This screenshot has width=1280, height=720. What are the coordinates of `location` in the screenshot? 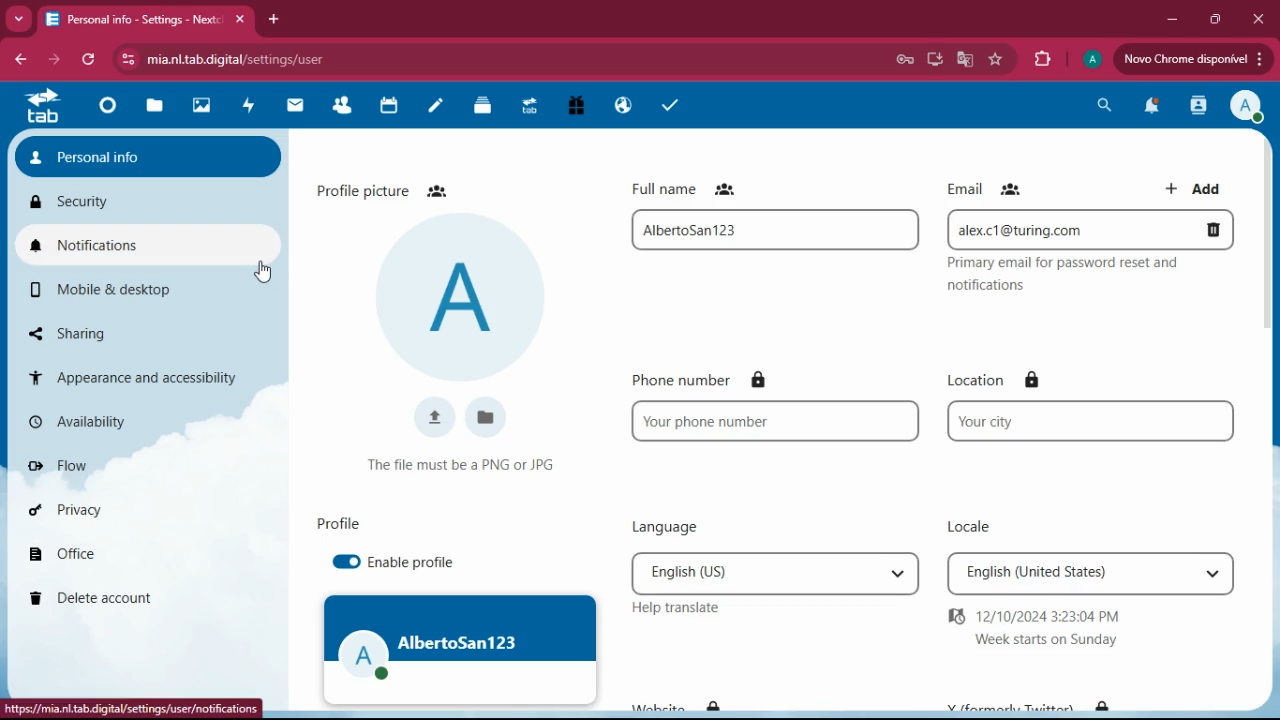 It's located at (998, 379).